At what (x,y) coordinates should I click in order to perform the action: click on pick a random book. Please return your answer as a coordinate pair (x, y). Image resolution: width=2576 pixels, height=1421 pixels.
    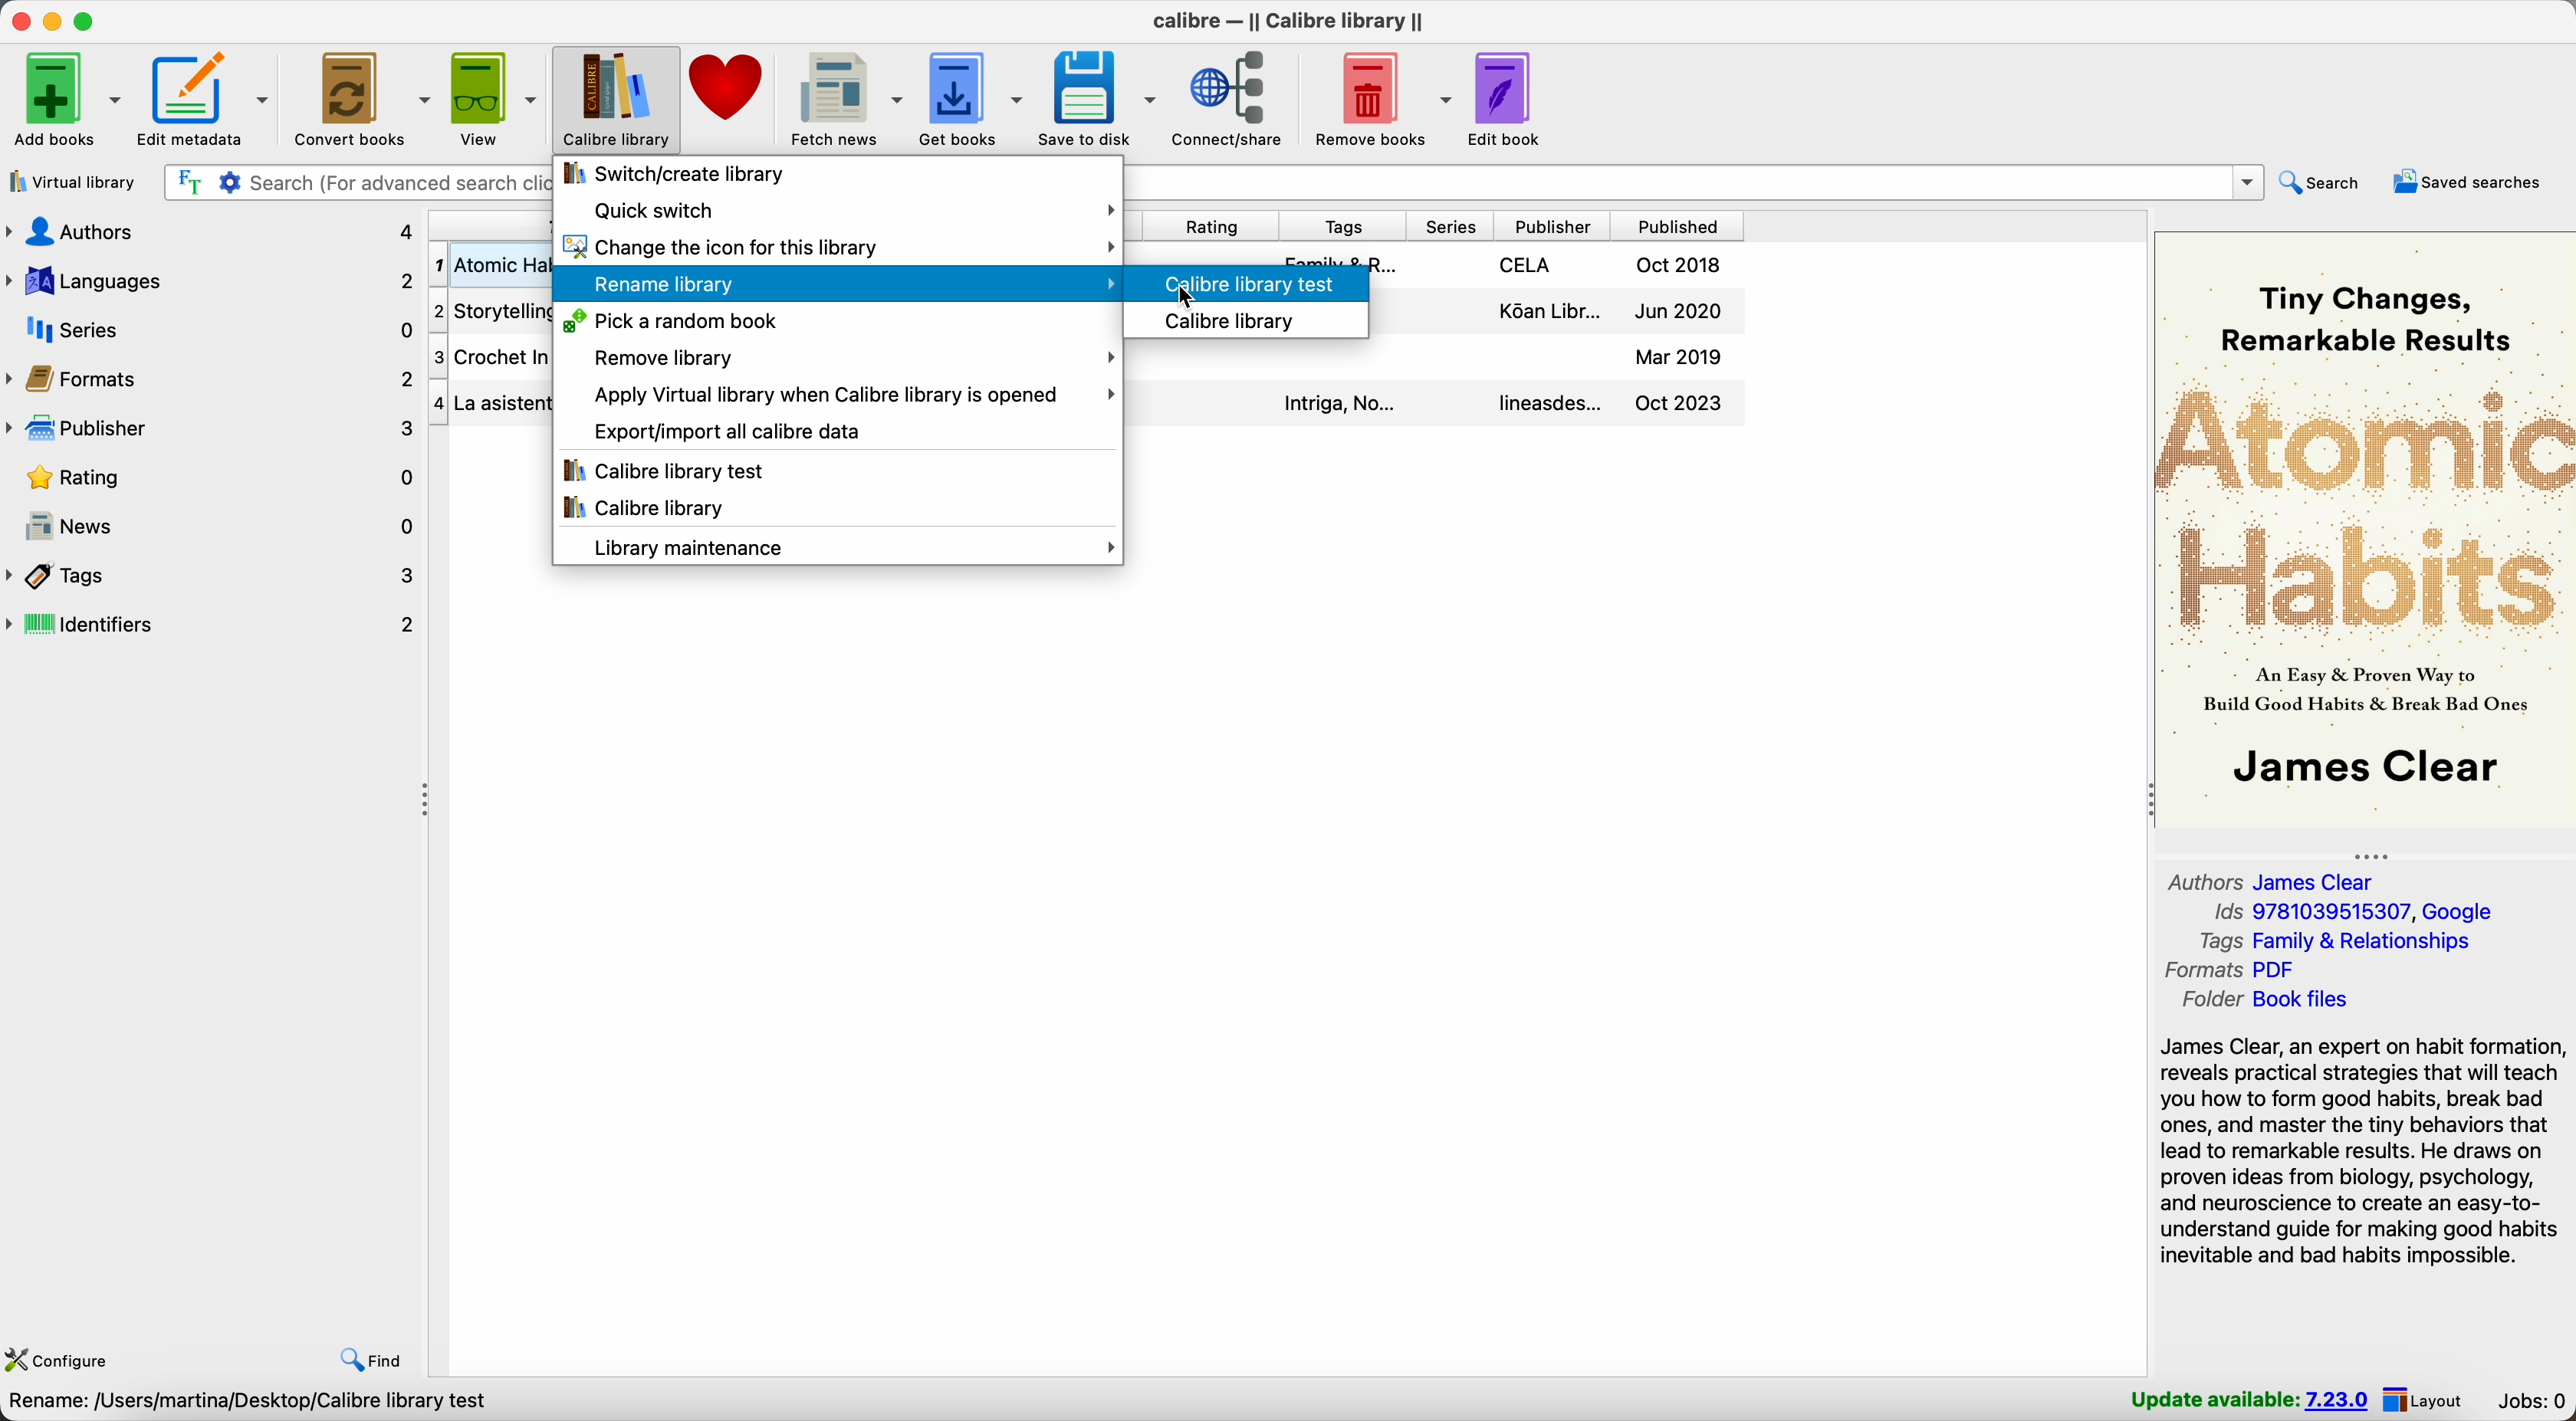
    Looking at the image, I should click on (668, 322).